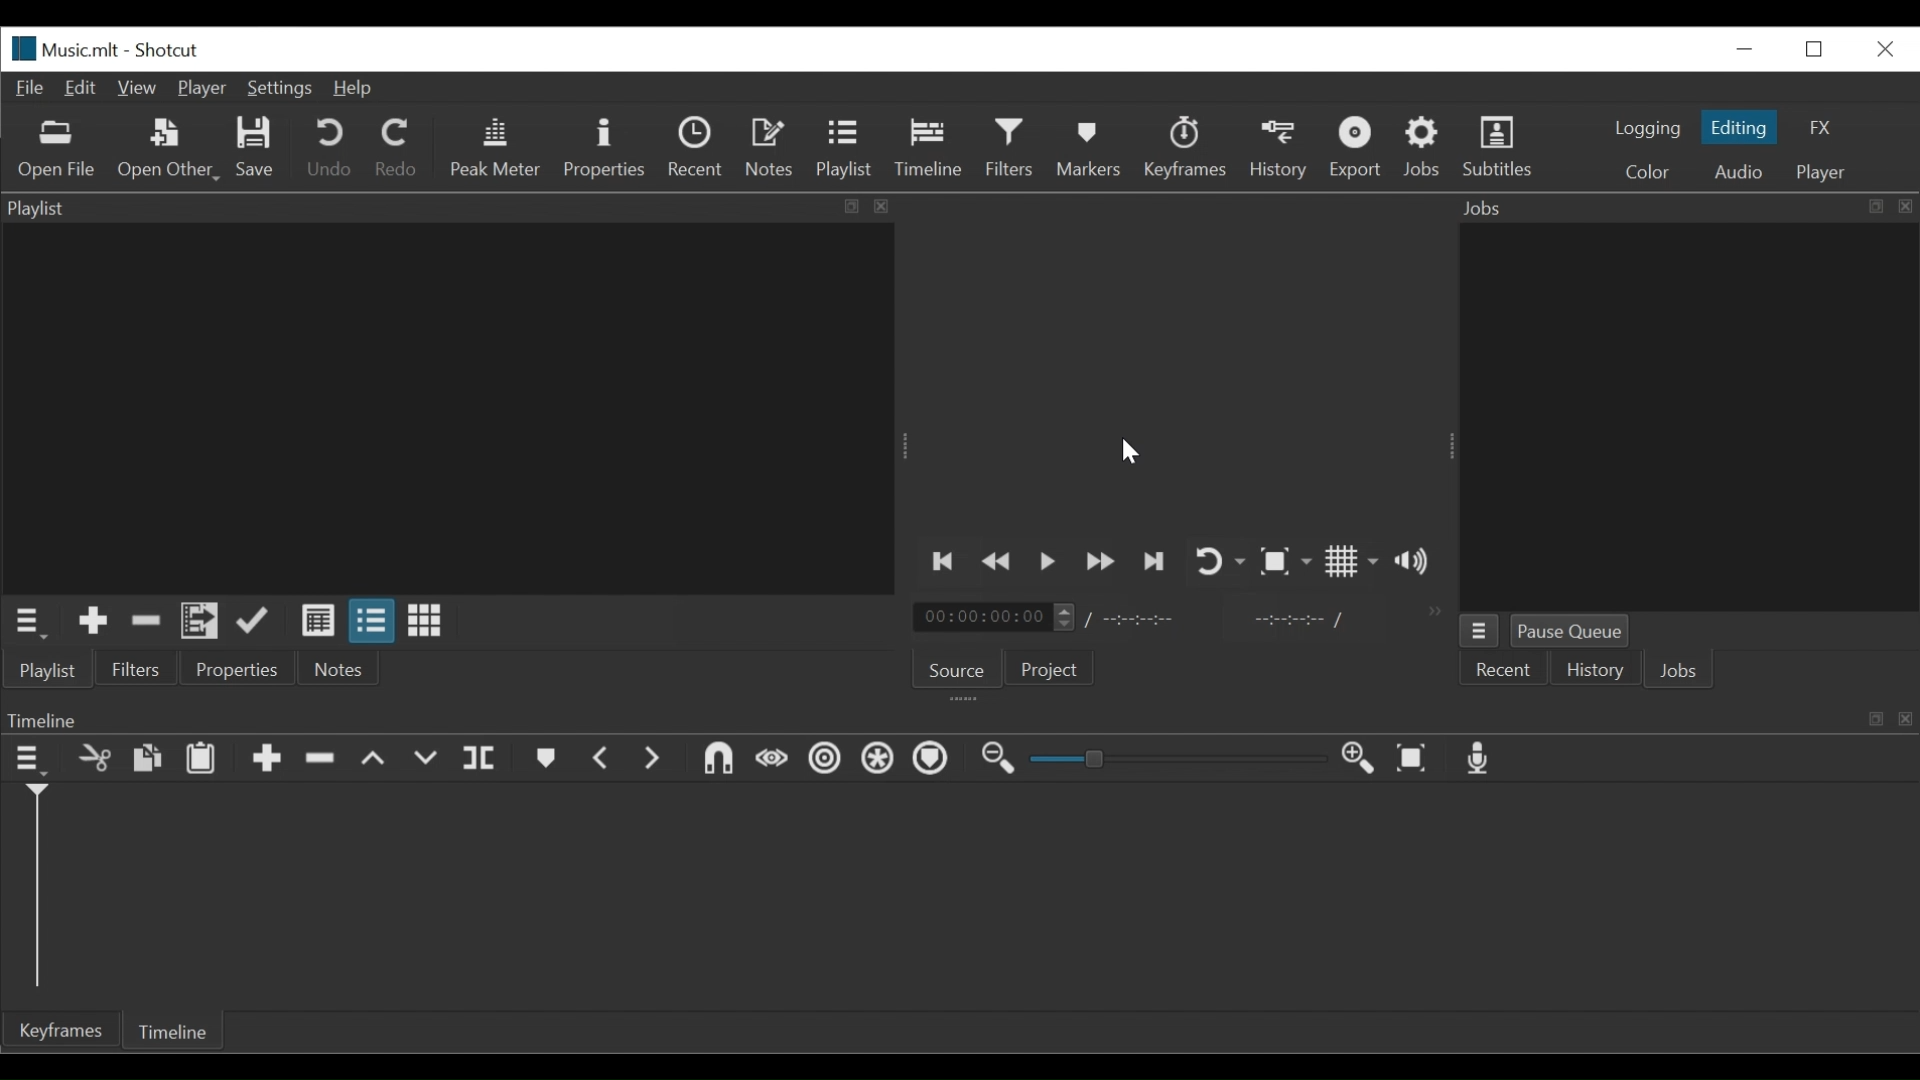 The height and width of the screenshot is (1080, 1920). I want to click on Timeline, so click(957, 716).